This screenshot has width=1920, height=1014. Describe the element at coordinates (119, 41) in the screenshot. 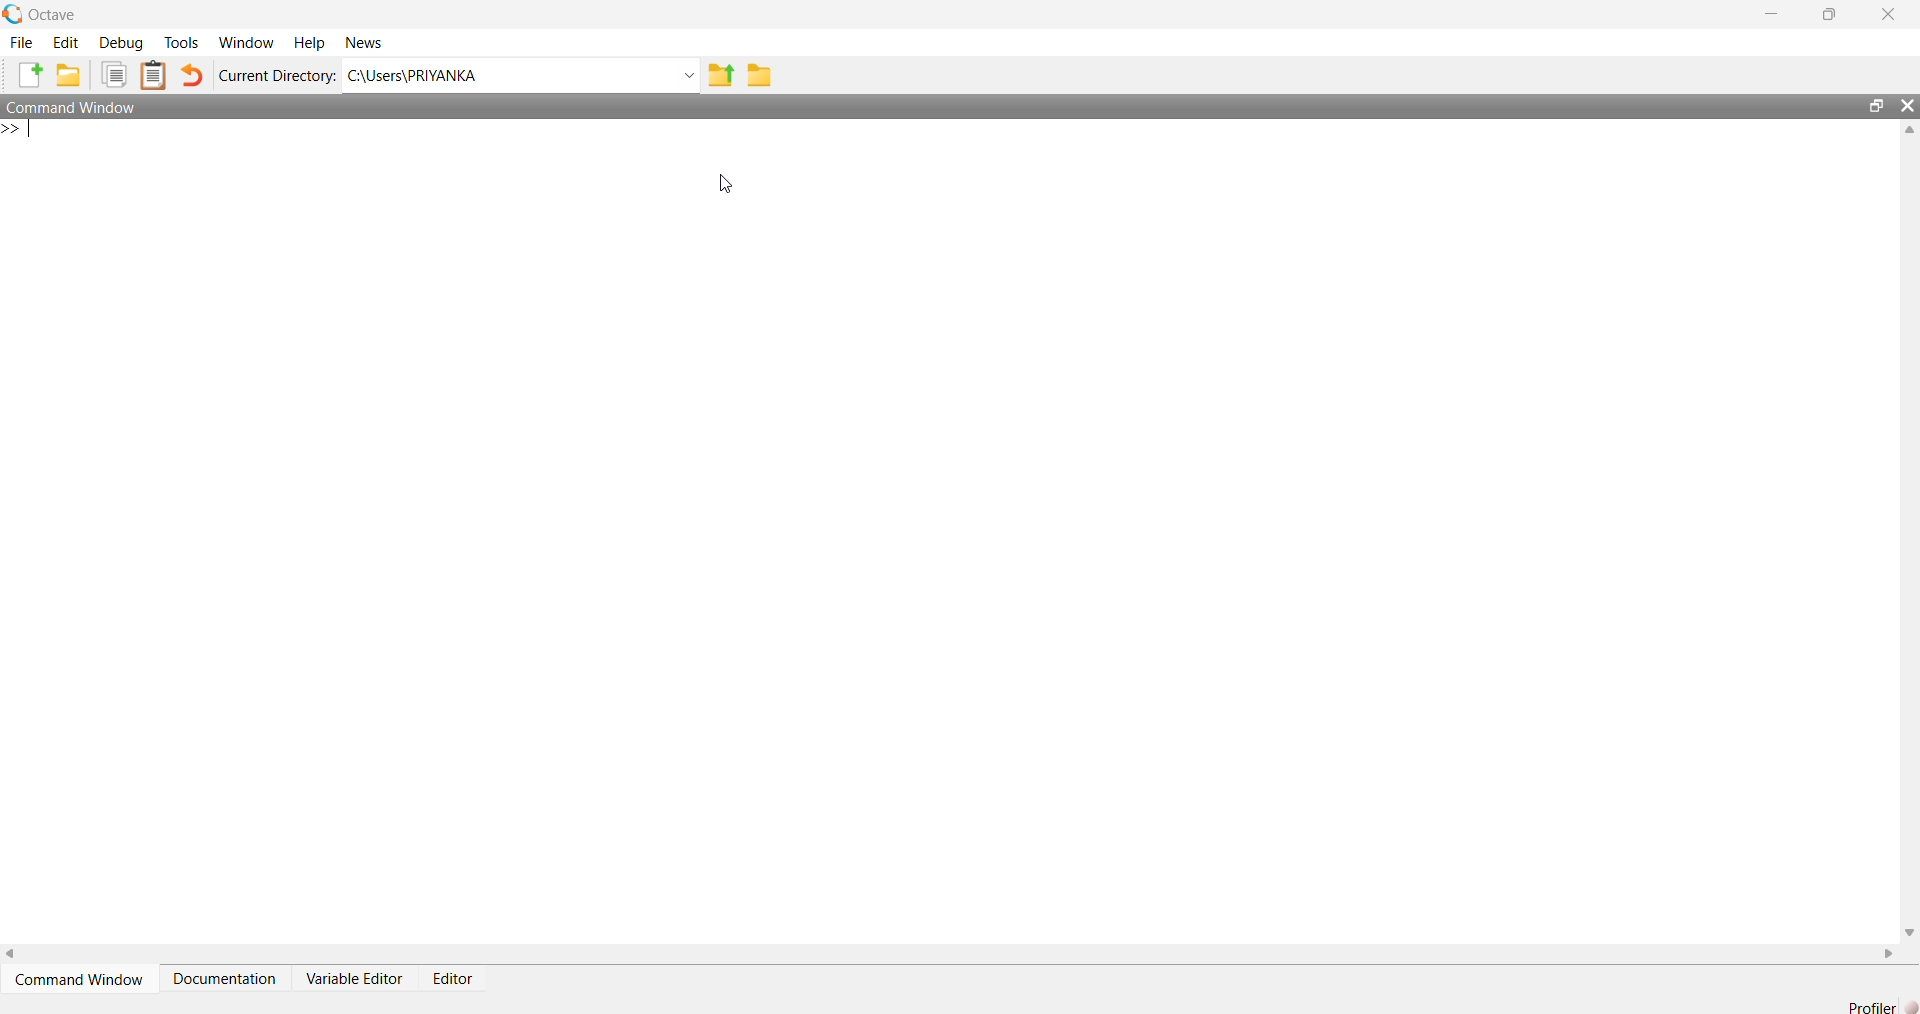

I see `Debug` at that location.